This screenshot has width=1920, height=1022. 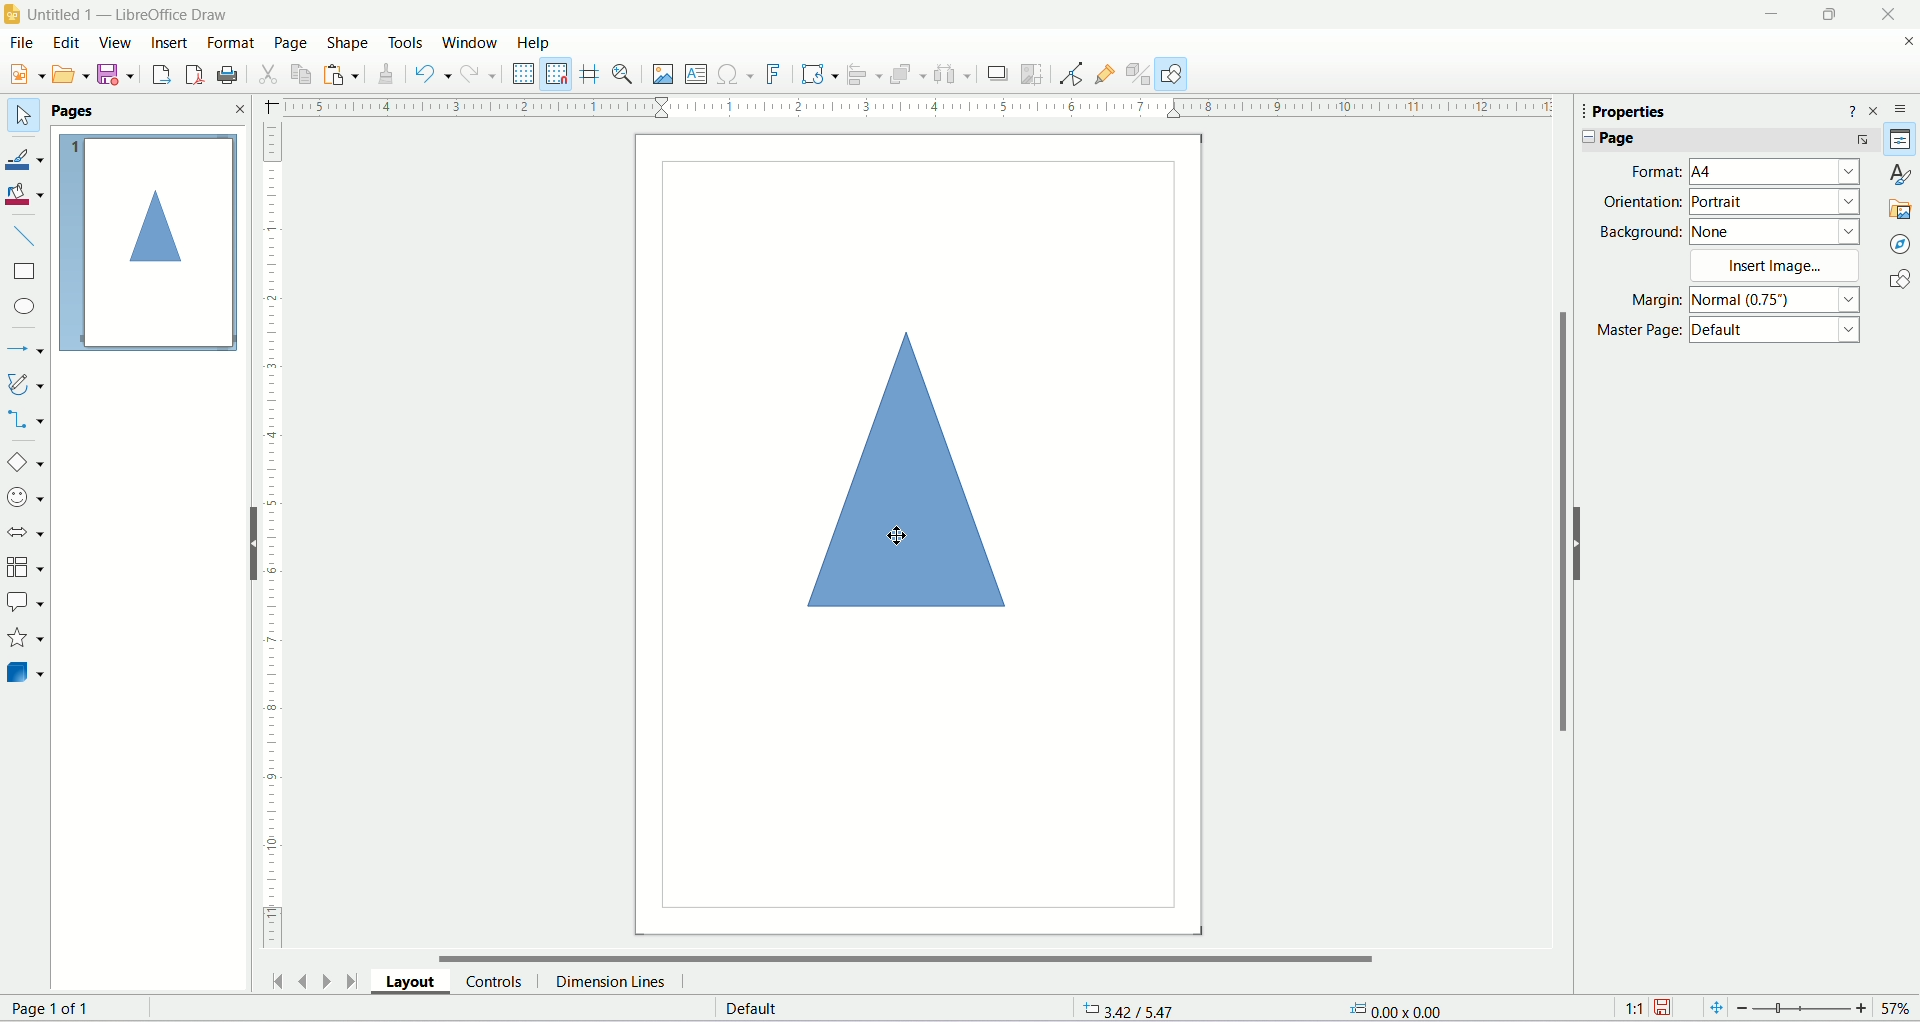 I want to click on Move to last page, so click(x=352, y=981).